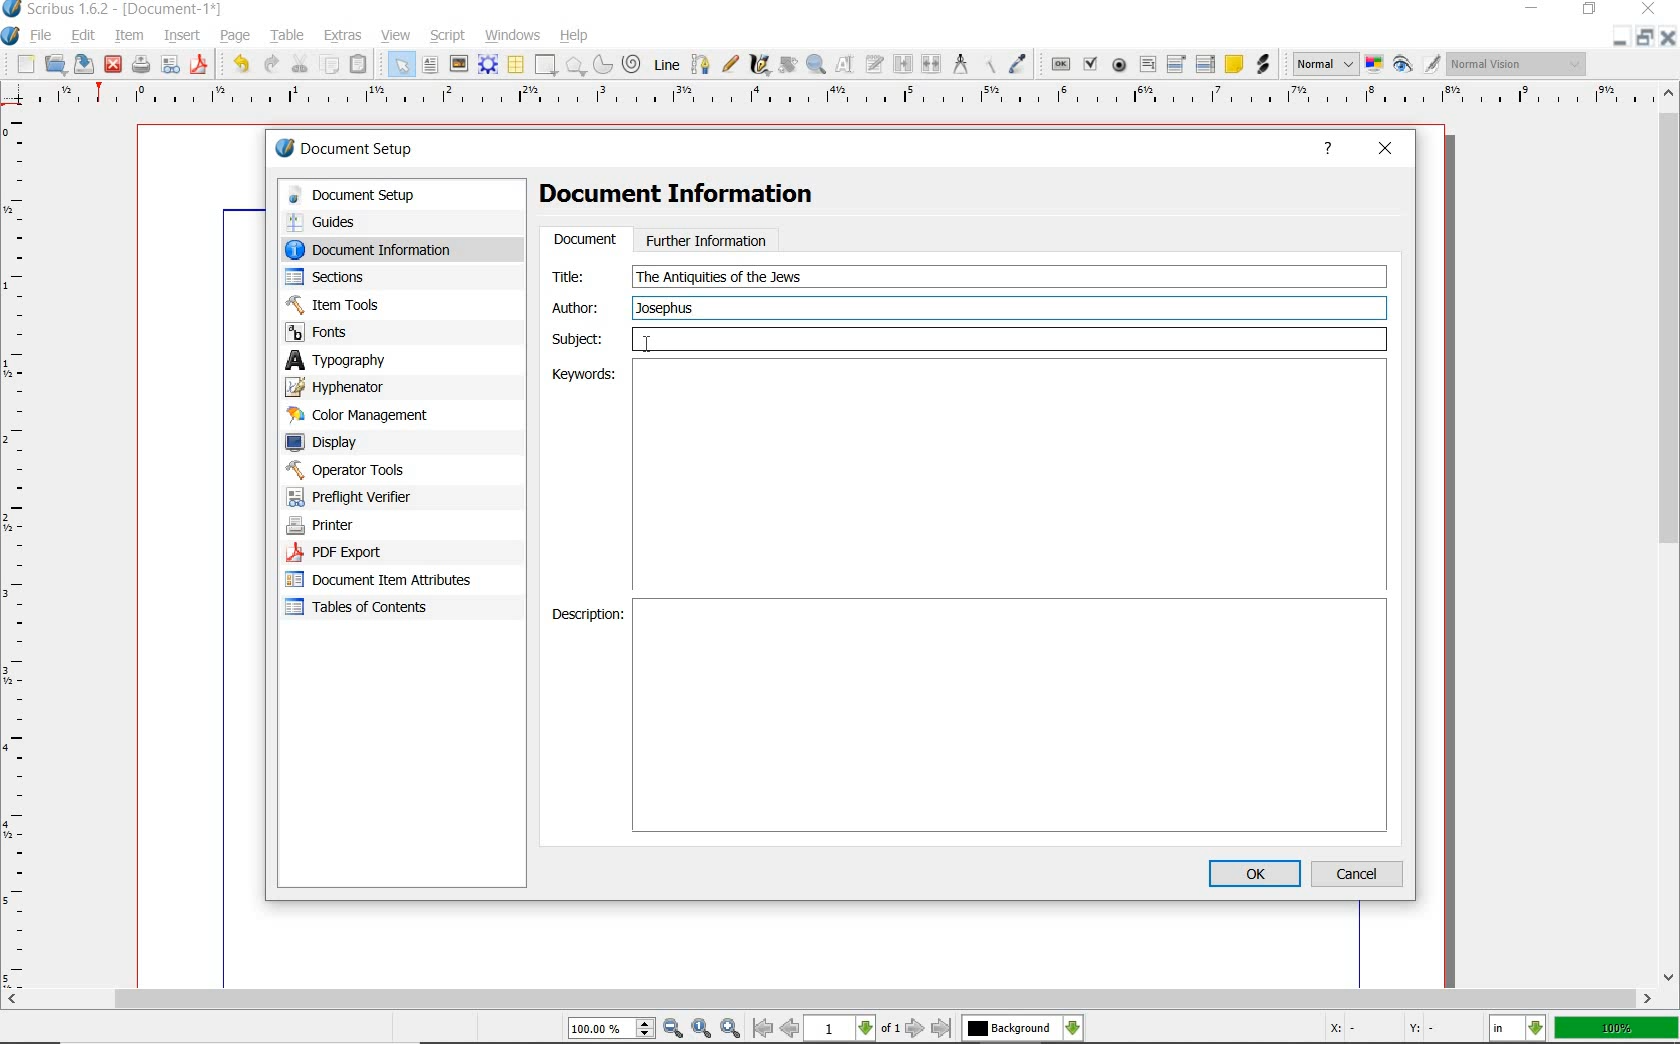 The width and height of the screenshot is (1680, 1044). Describe the element at coordinates (1325, 65) in the screenshot. I see `select image preview mode` at that location.